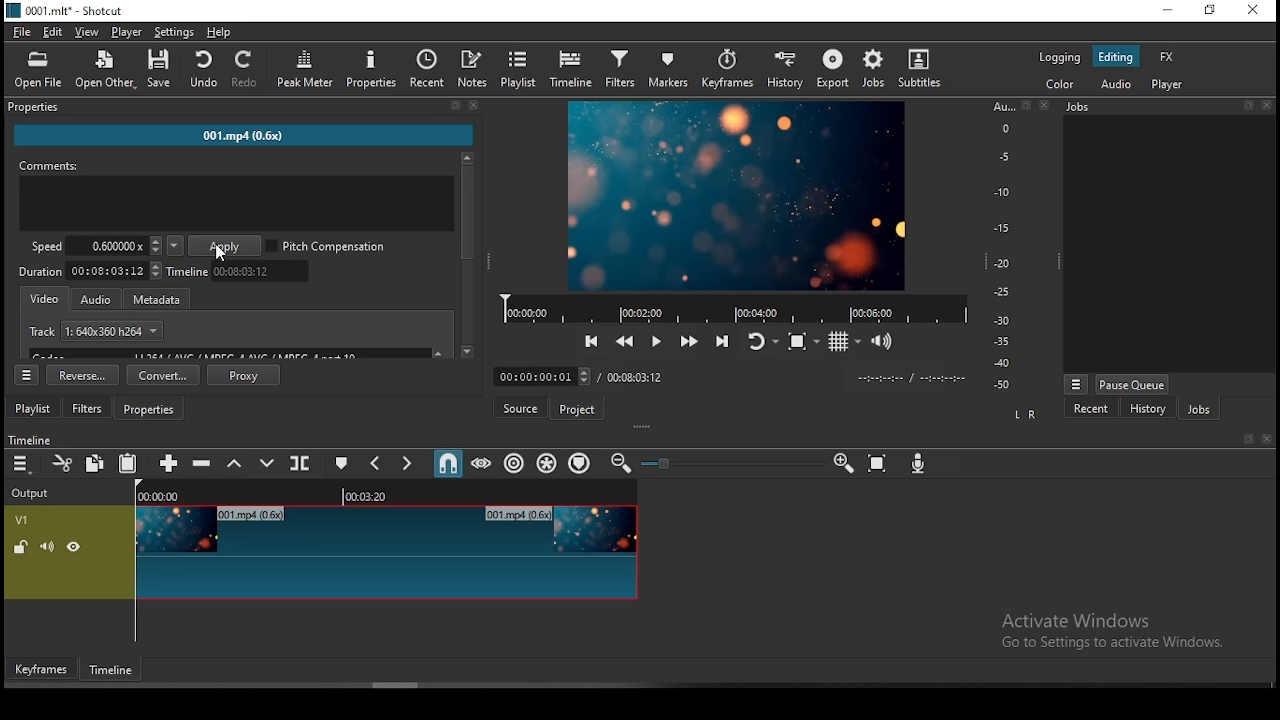 This screenshot has height=720, width=1280. I want to click on skip to previous point, so click(592, 340).